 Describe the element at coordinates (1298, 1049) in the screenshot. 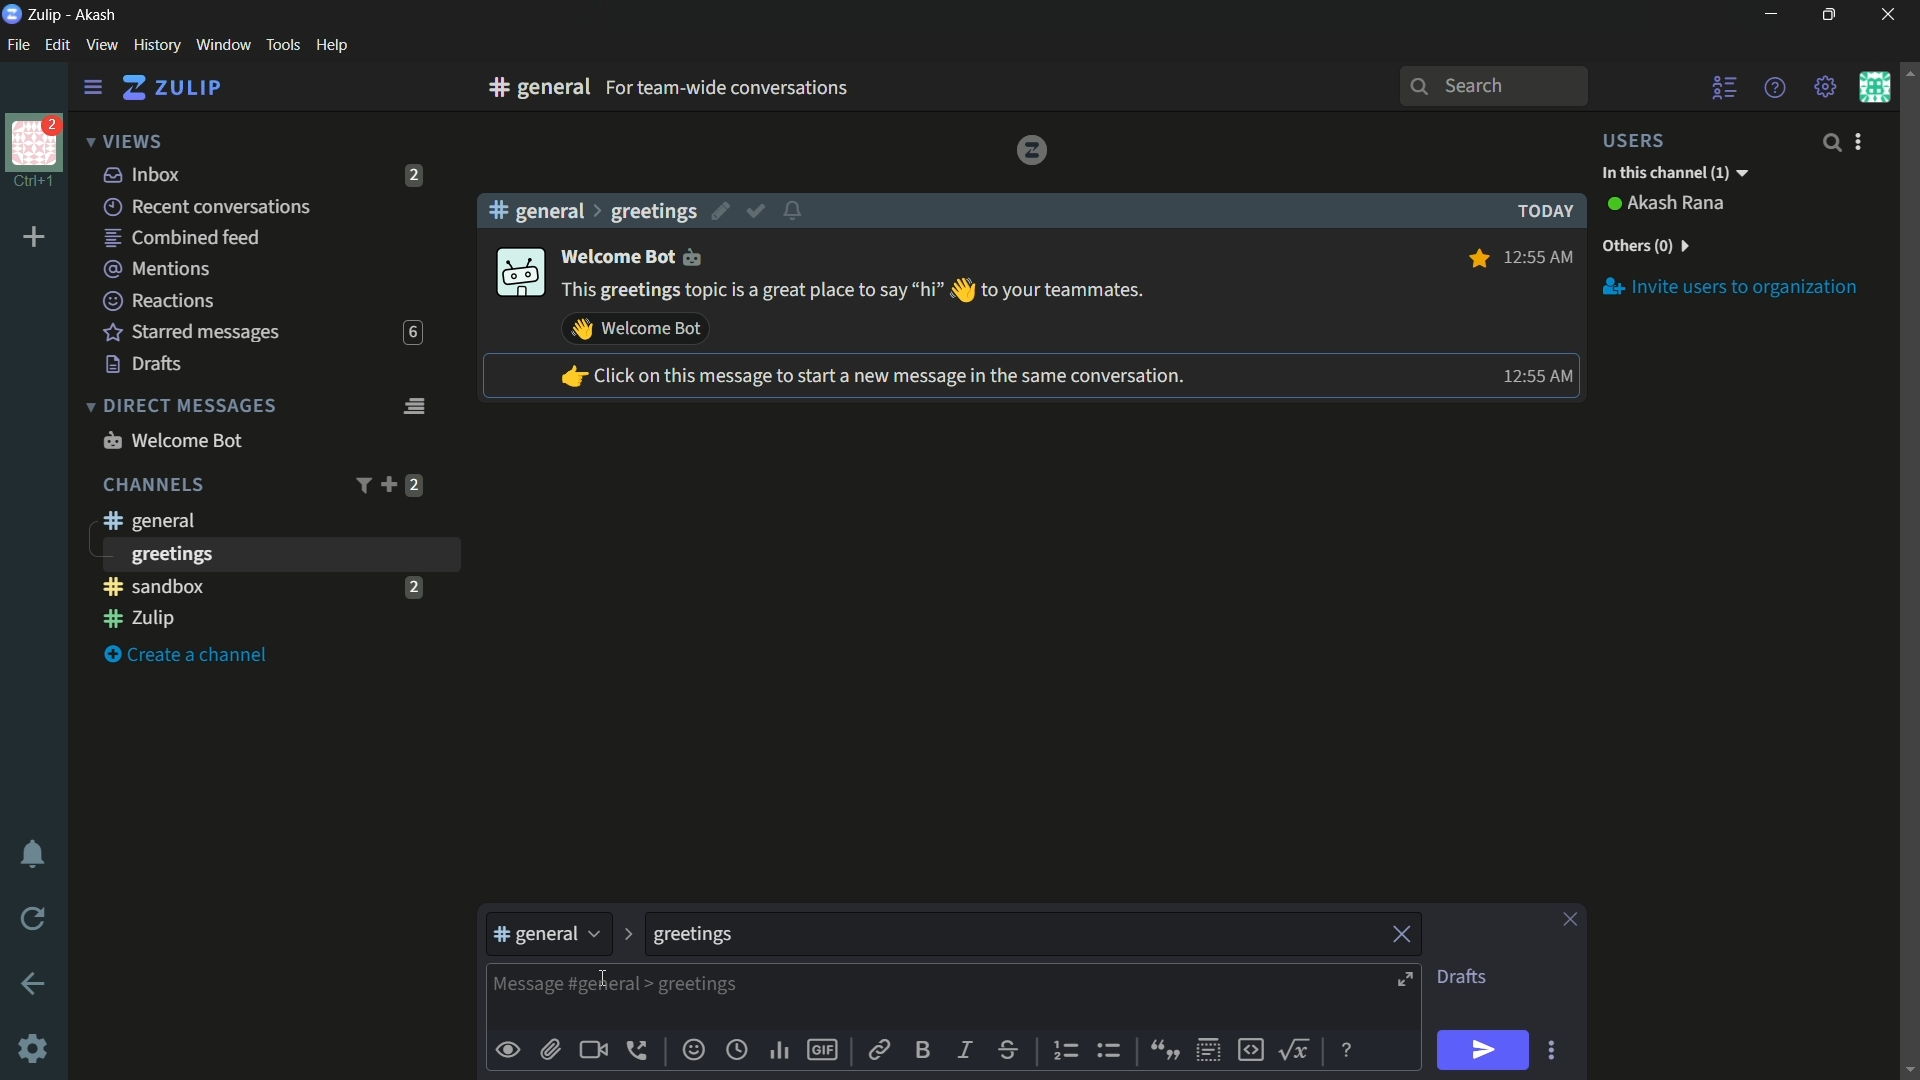

I see `maths` at that location.